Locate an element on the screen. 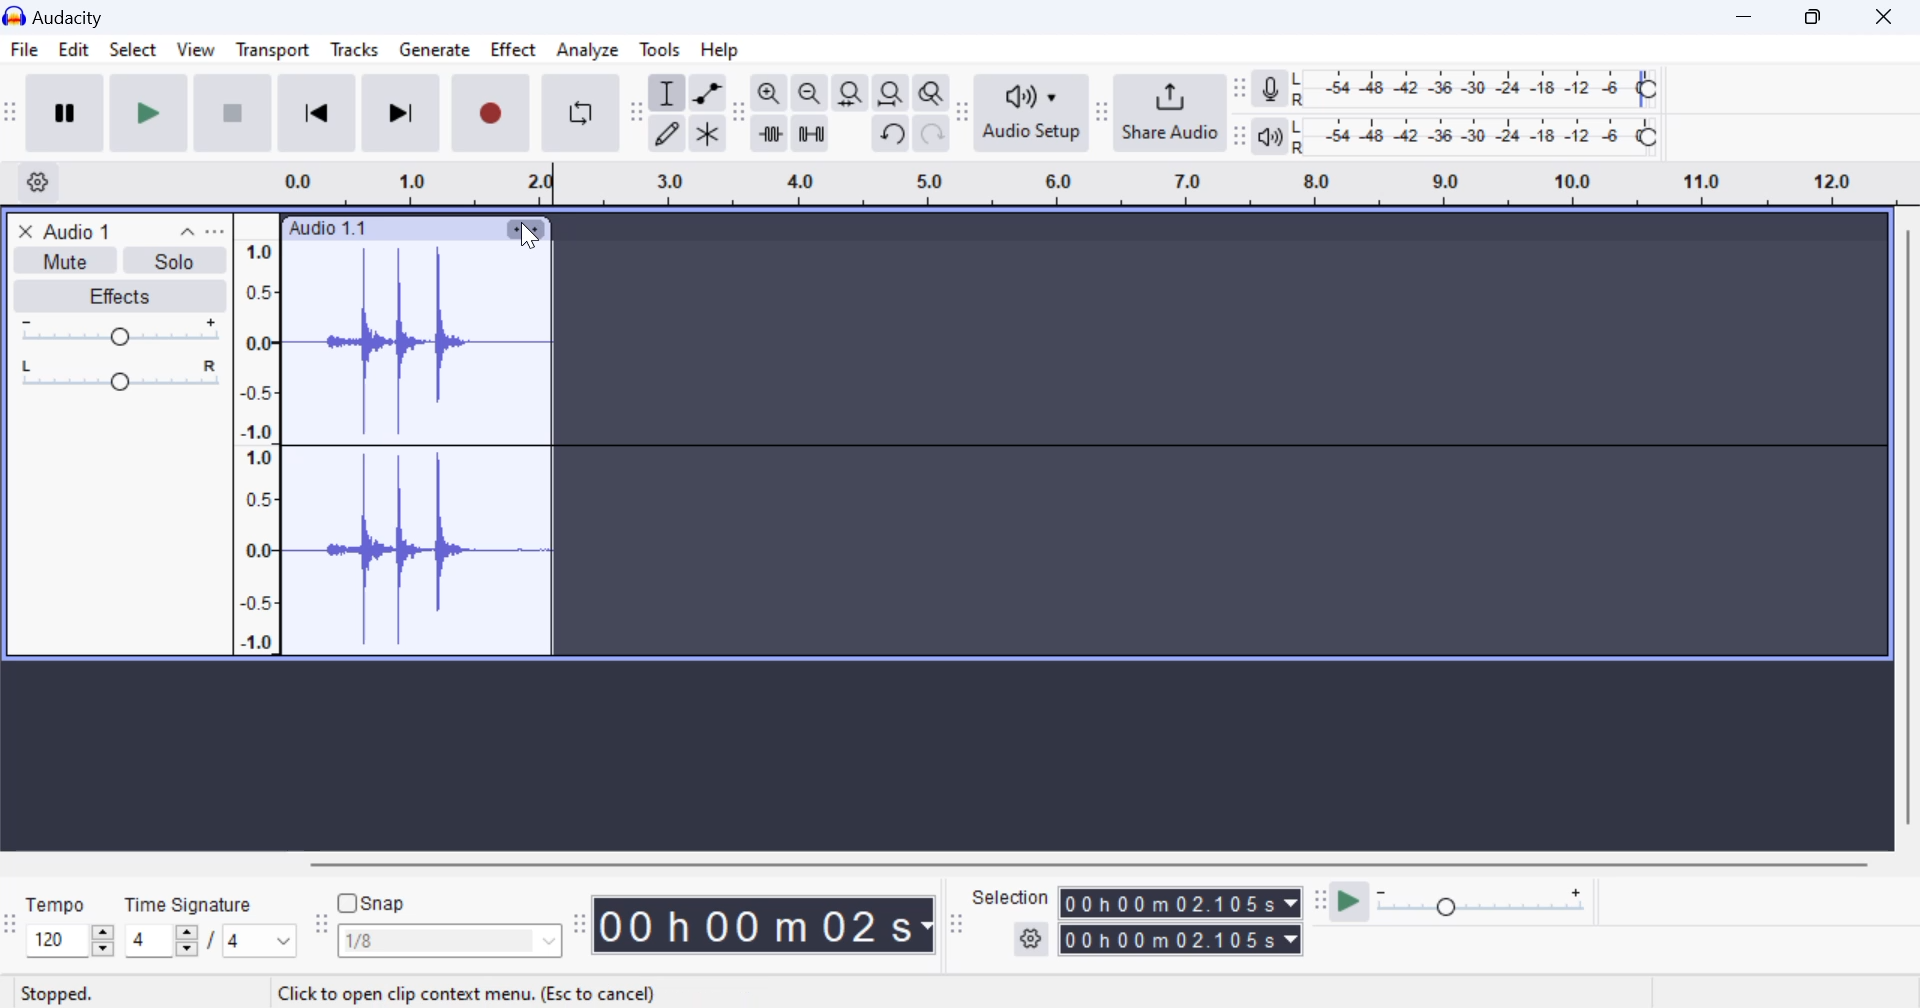 The height and width of the screenshot is (1008, 1920). increase or decrease tempo is located at coordinates (69, 940).